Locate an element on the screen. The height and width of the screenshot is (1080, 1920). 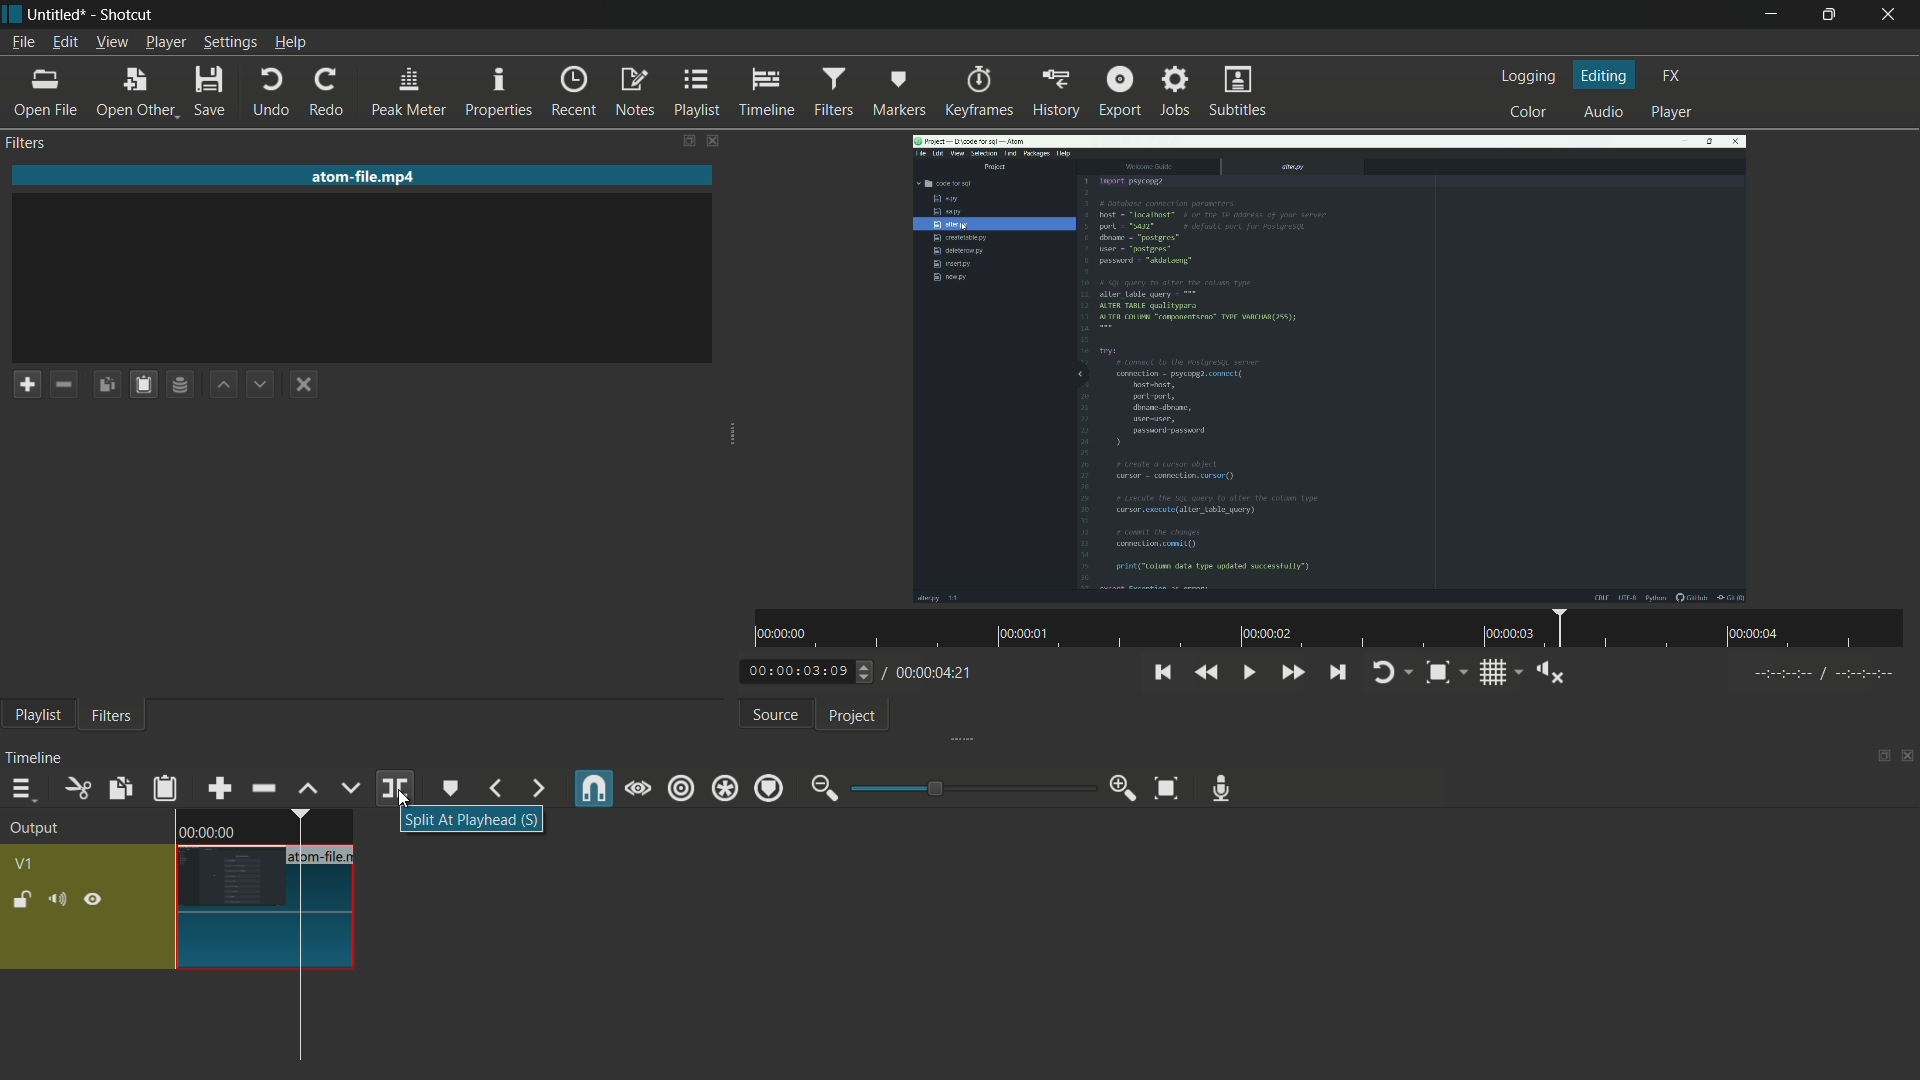
create or edit marker is located at coordinates (449, 788).